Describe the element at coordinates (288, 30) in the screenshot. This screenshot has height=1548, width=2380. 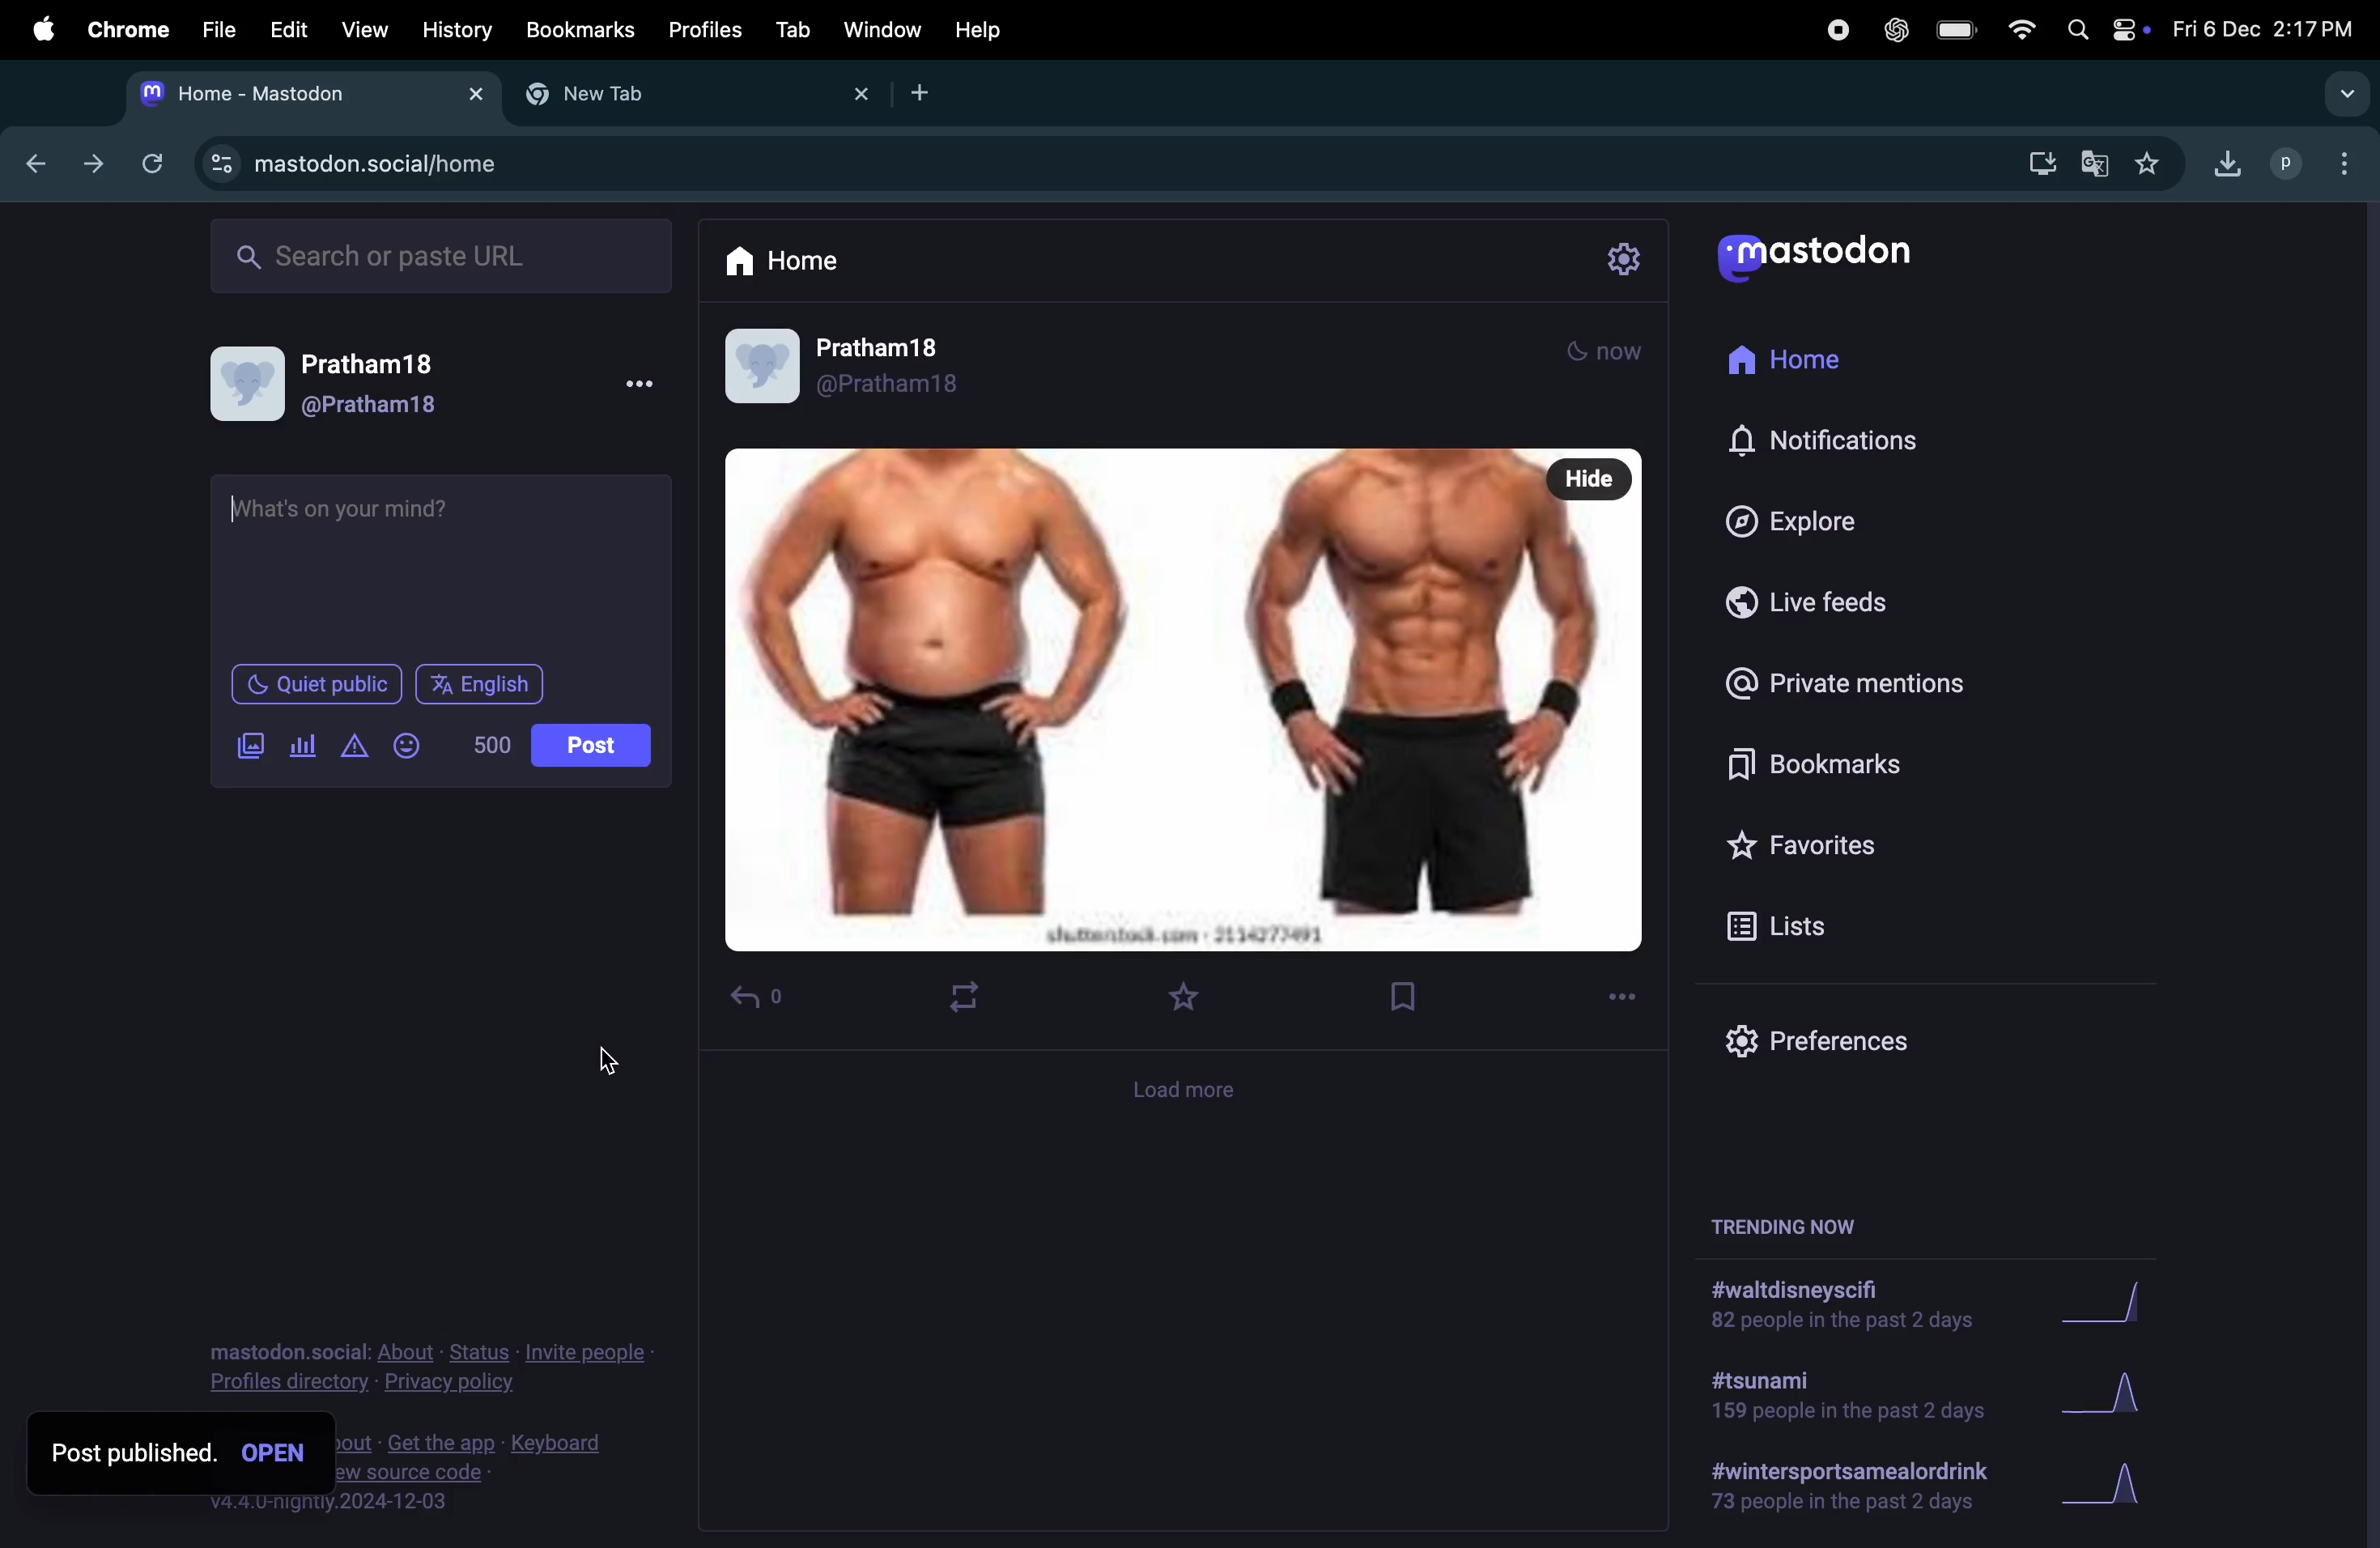
I see `edit` at that location.